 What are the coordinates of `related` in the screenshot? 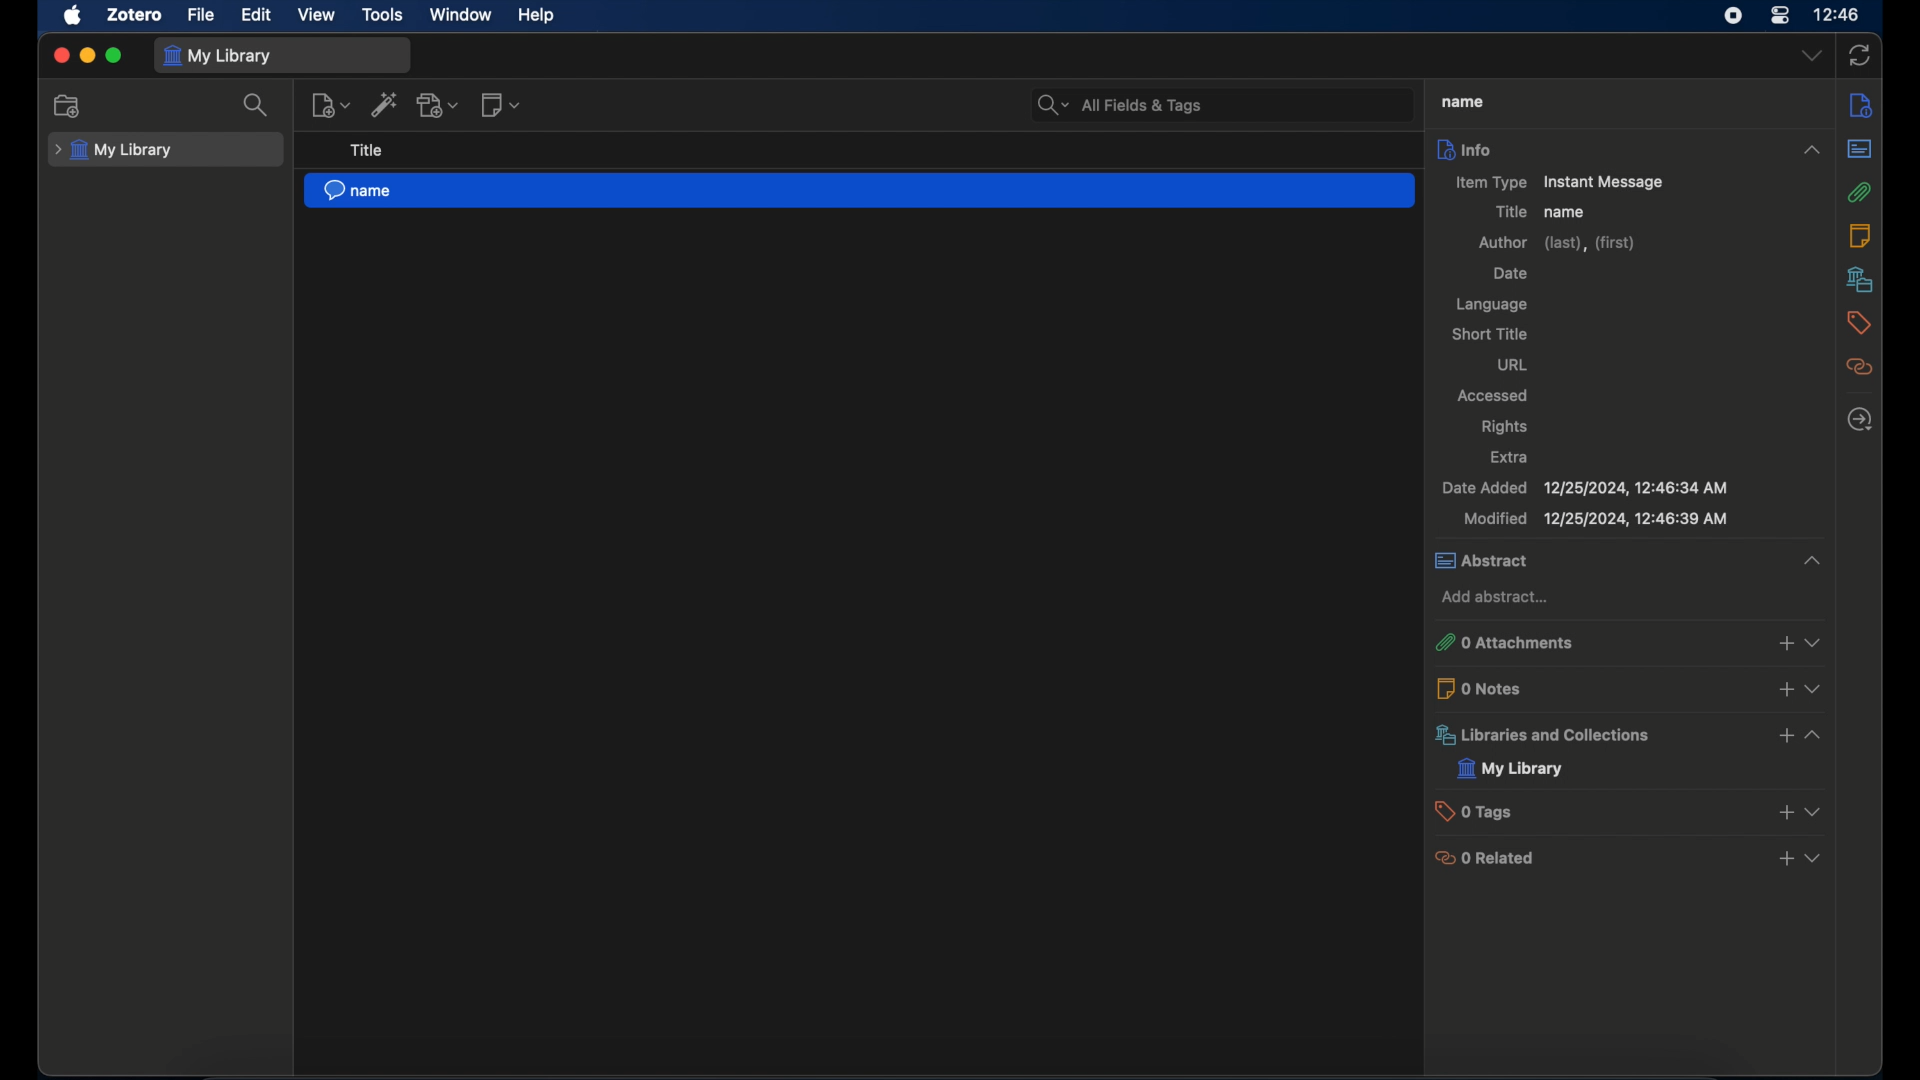 It's located at (1861, 367).